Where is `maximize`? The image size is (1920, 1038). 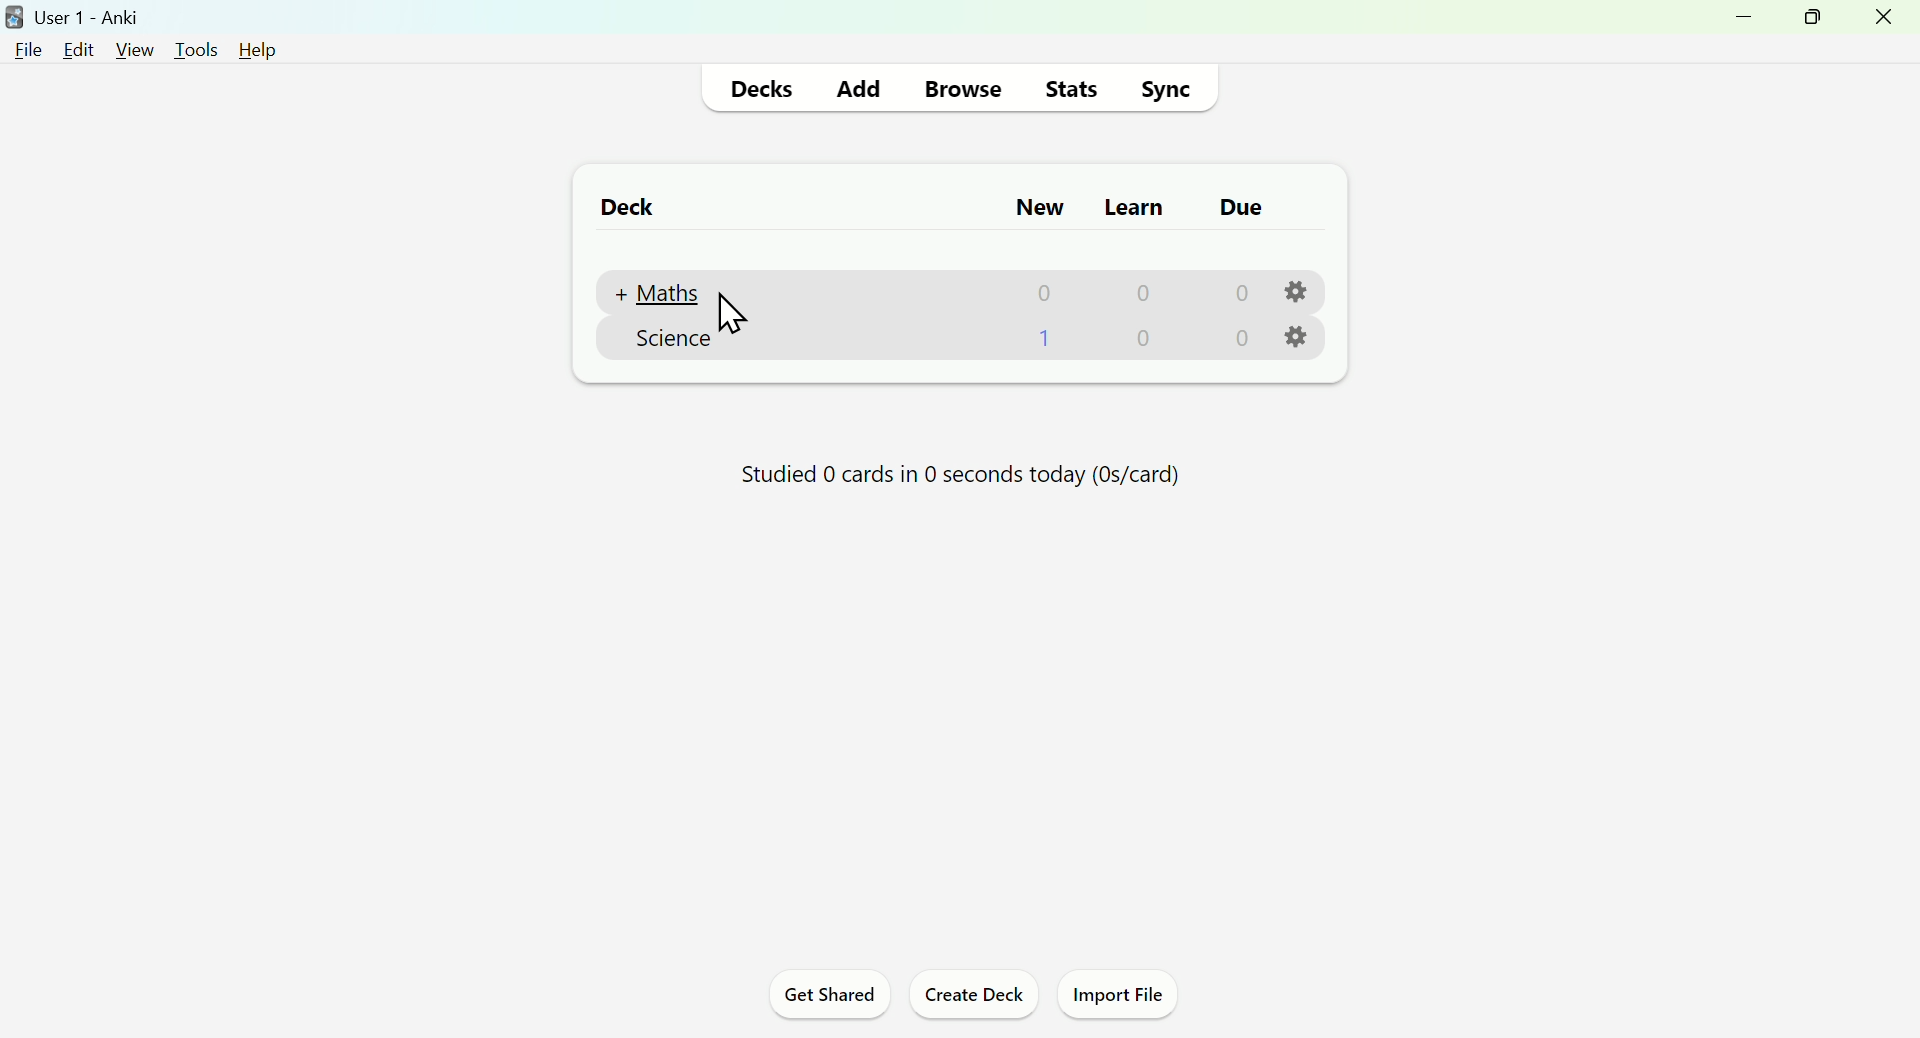
maximize is located at coordinates (1810, 18).